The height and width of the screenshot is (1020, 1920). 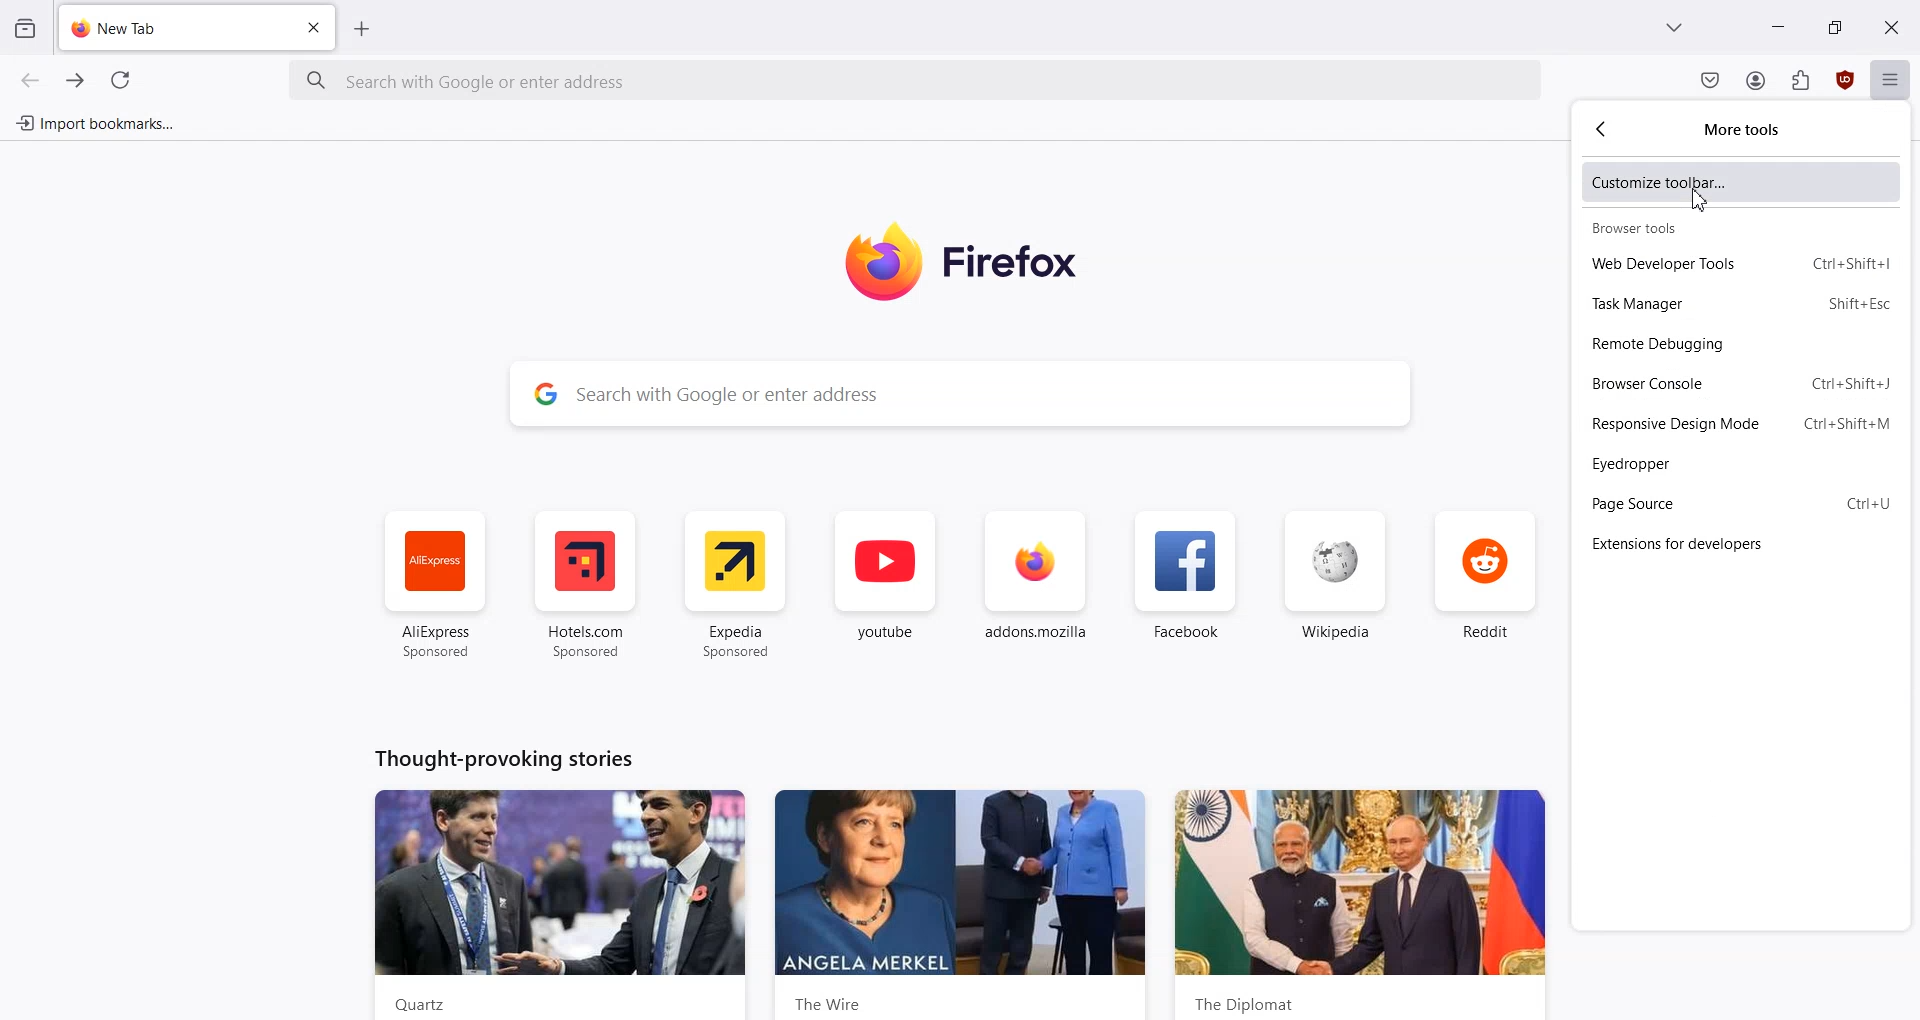 I want to click on Browser Console, so click(x=1694, y=386).